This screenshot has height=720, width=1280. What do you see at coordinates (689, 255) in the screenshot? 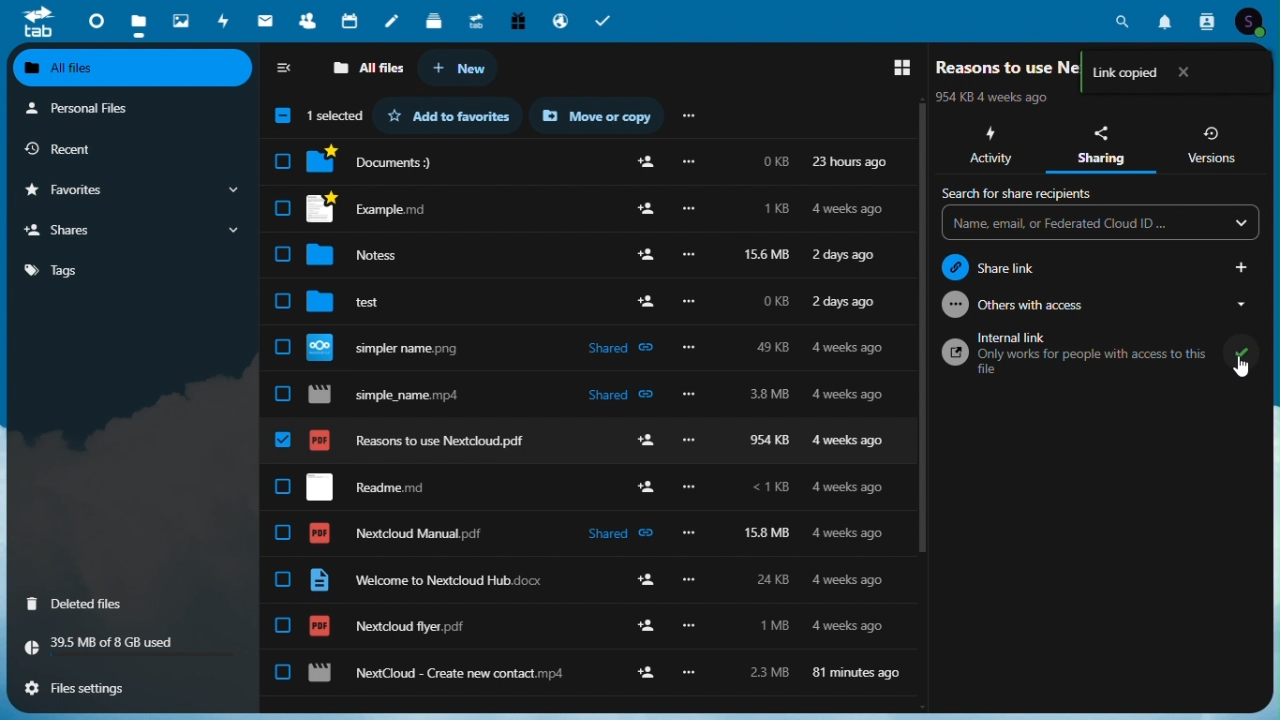
I see `` at bounding box center [689, 255].